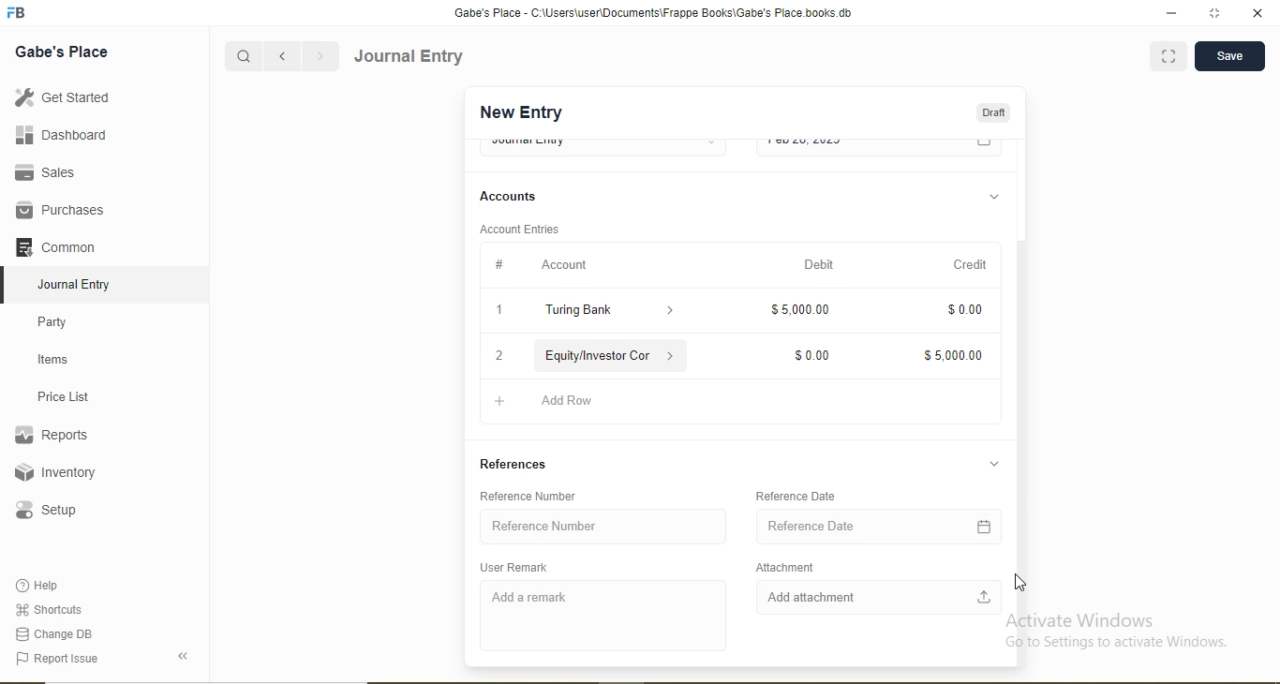  Describe the element at coordinates (17, 13) in the screenshot. I see `Logo` at that location.